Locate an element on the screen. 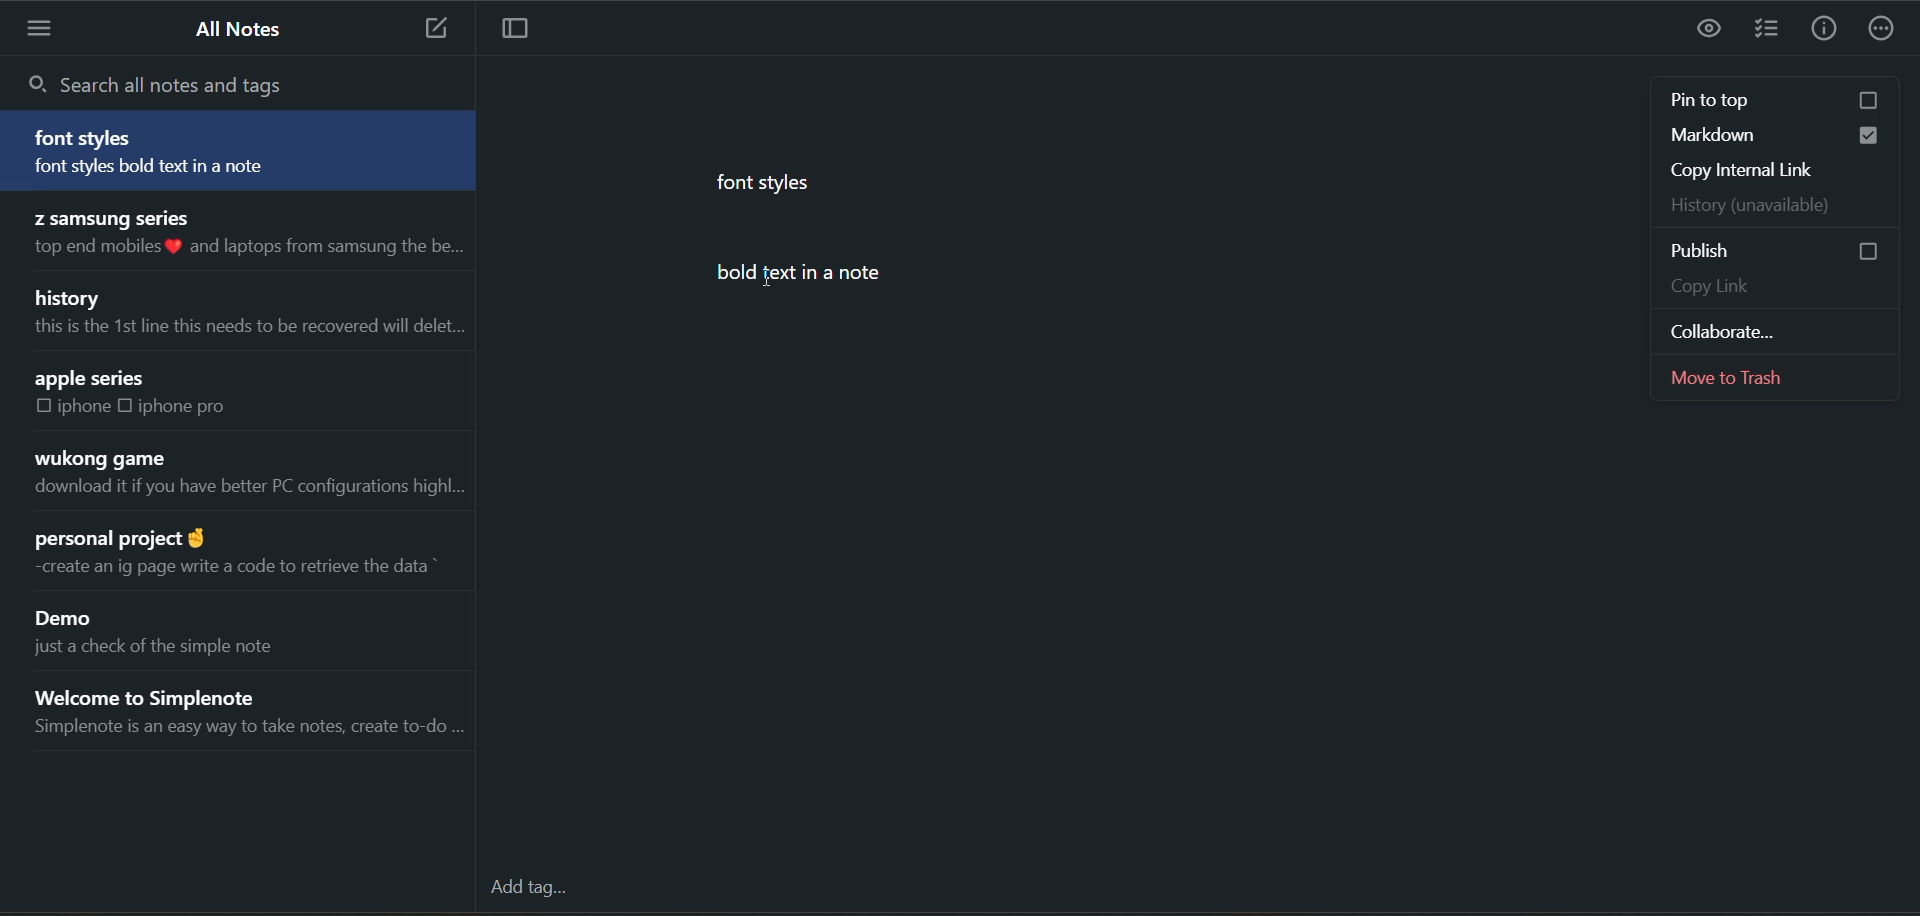 This screenshot has height=916, width=1920. publish is located at coordinates (1719, 253).